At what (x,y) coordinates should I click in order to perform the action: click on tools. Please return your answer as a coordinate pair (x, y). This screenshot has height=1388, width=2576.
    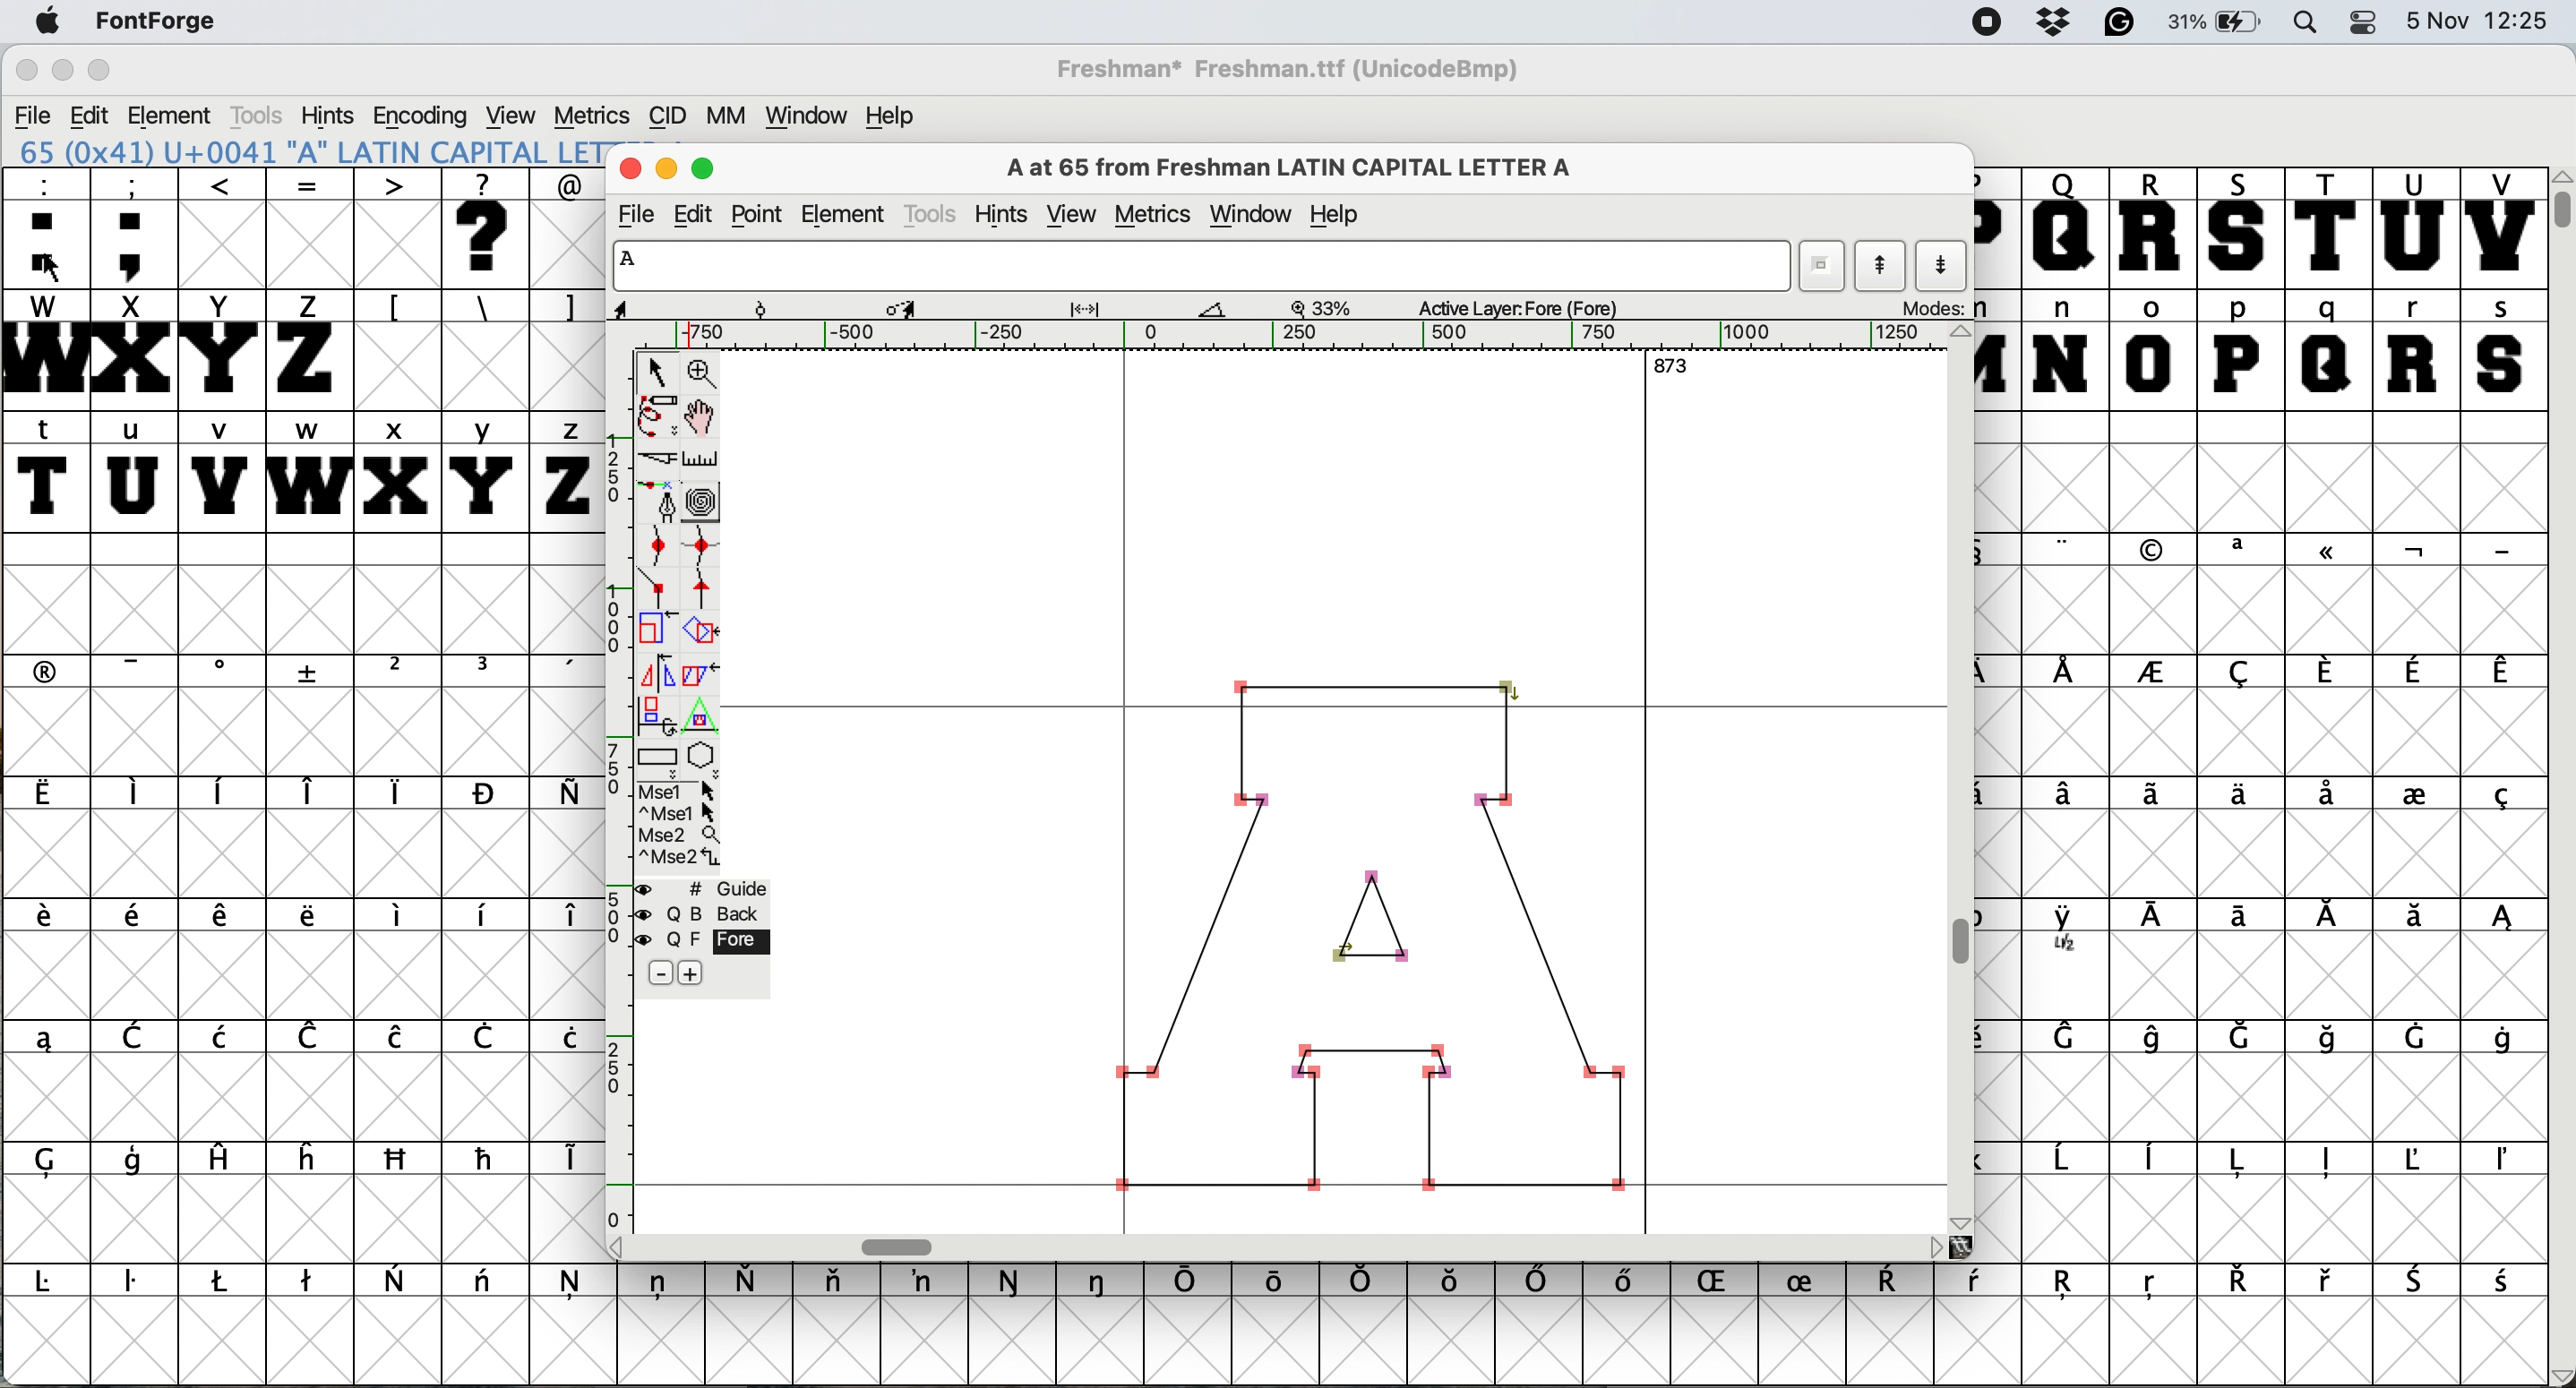
    Looking at the image, I should click on (934, 213).